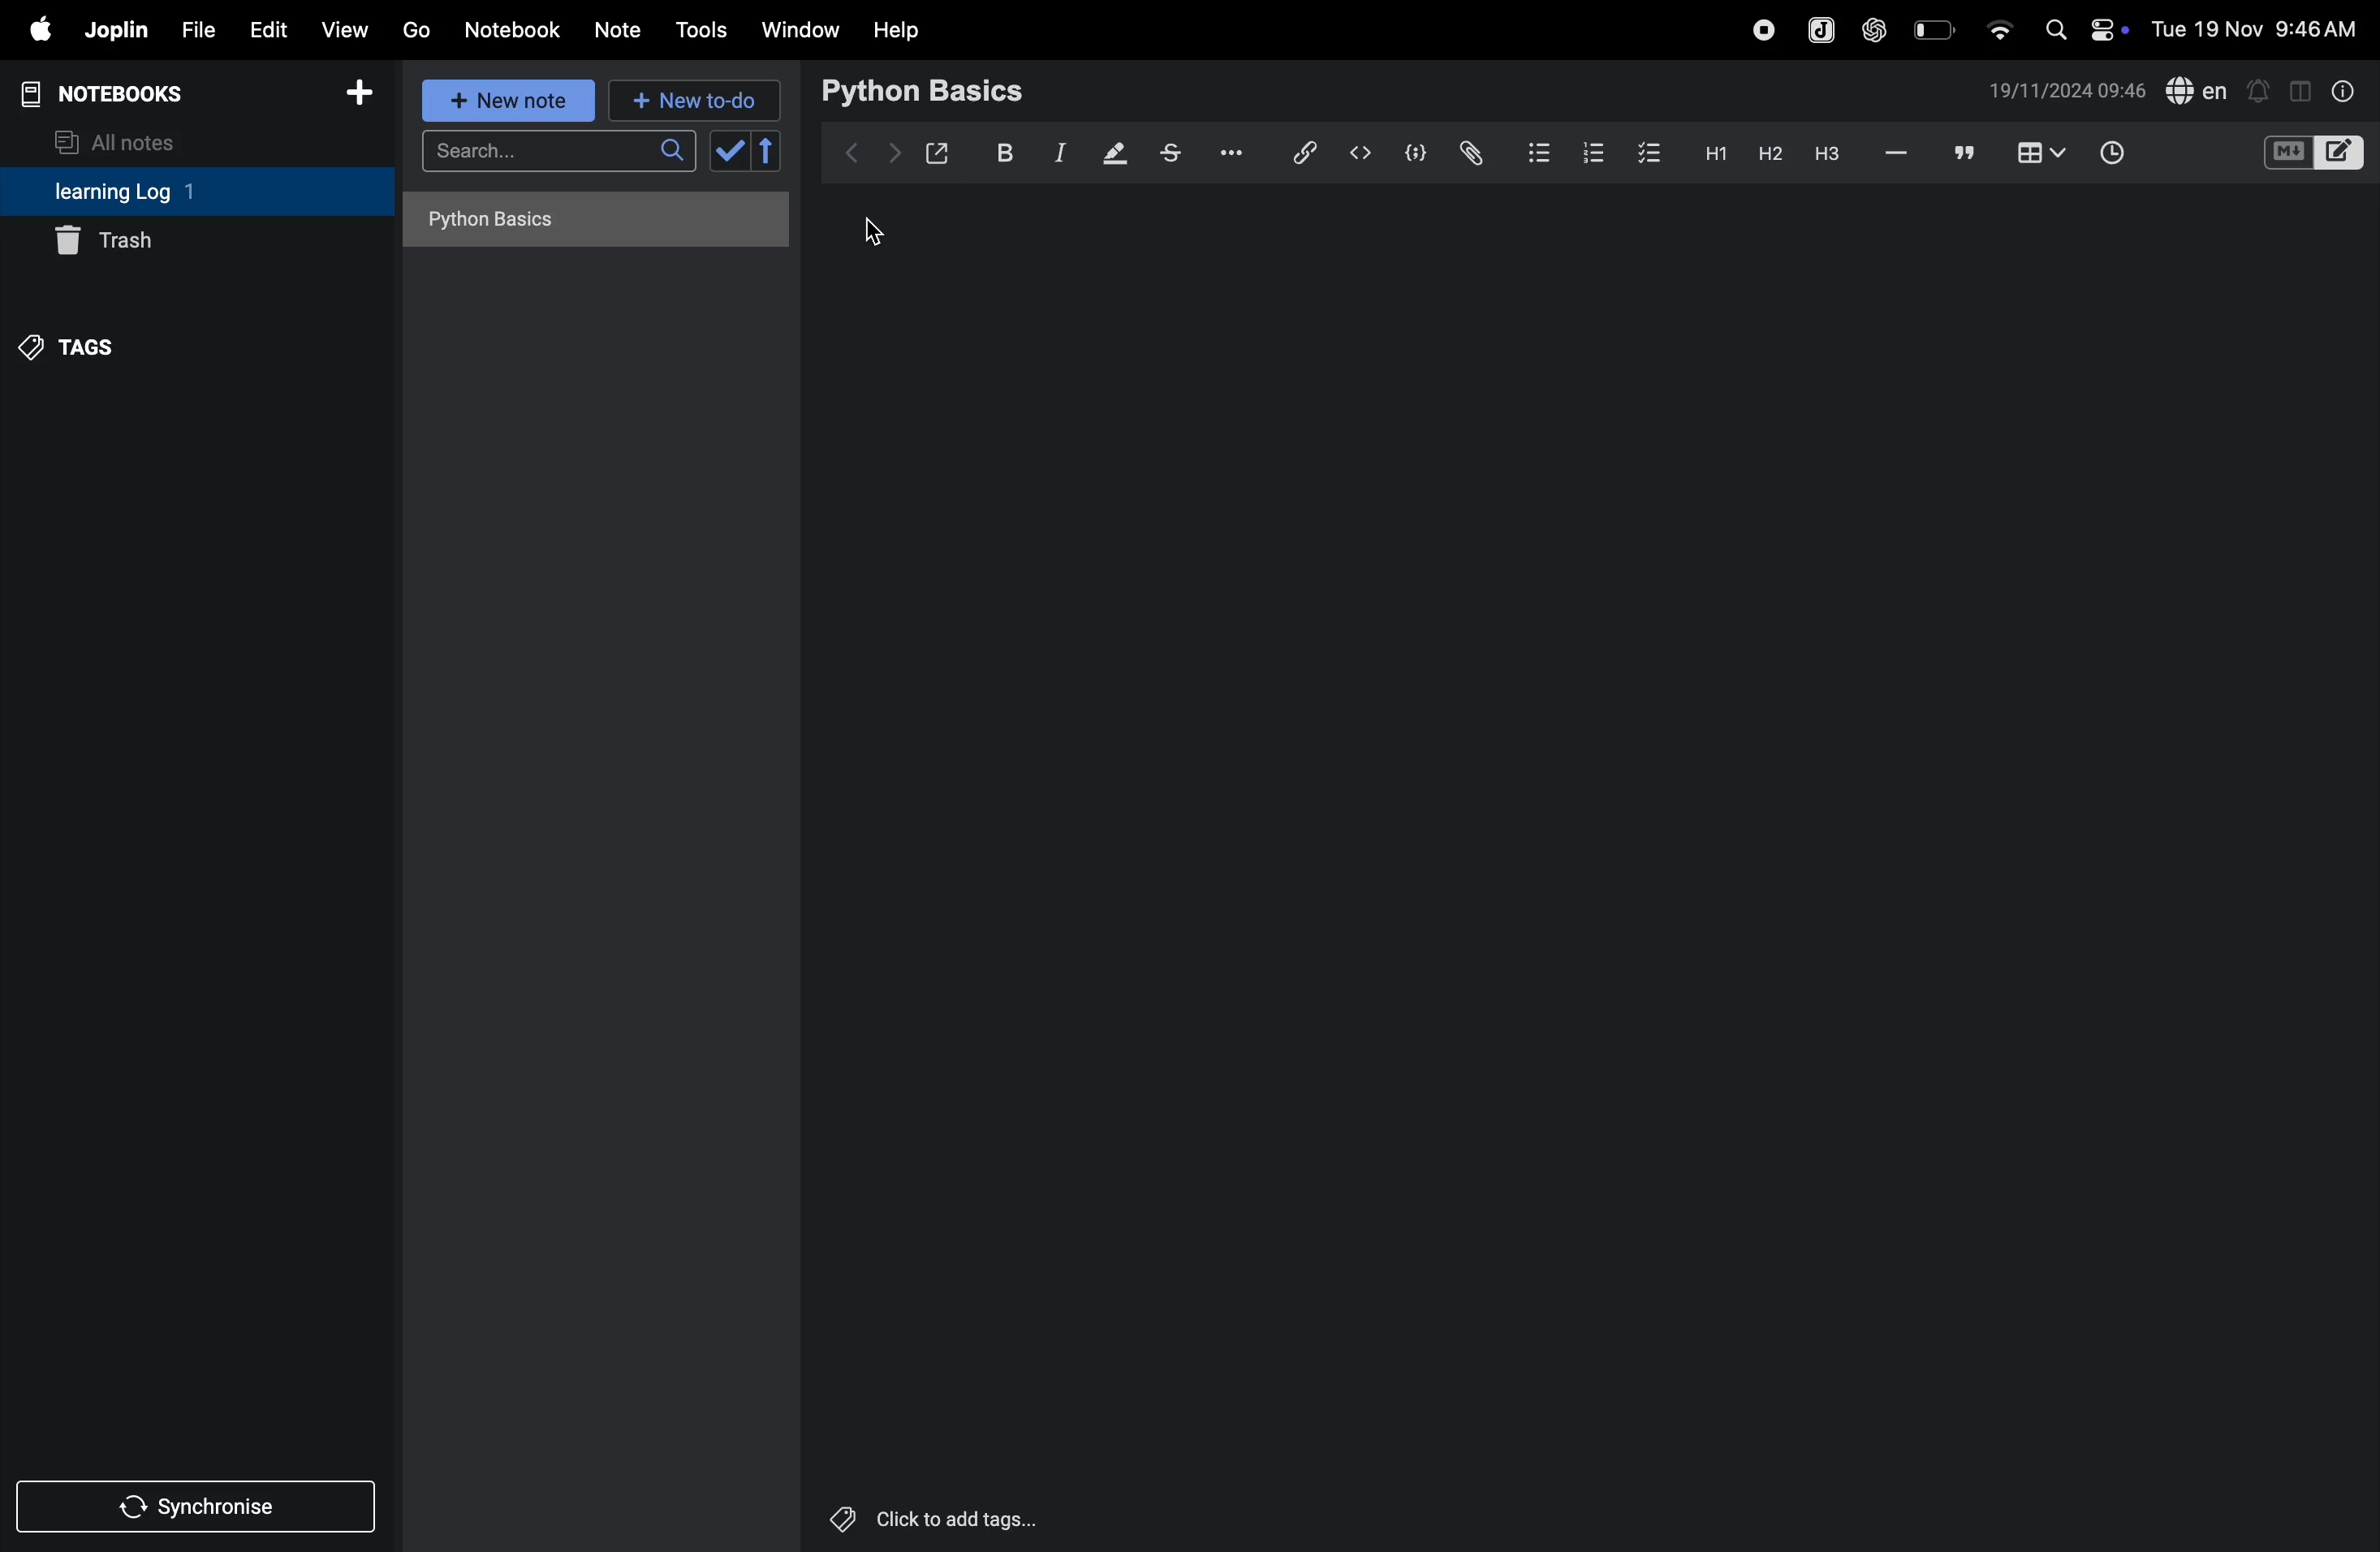 This screenshot has width=2380, height=1552. I want to click on tags, so click(72, 344).